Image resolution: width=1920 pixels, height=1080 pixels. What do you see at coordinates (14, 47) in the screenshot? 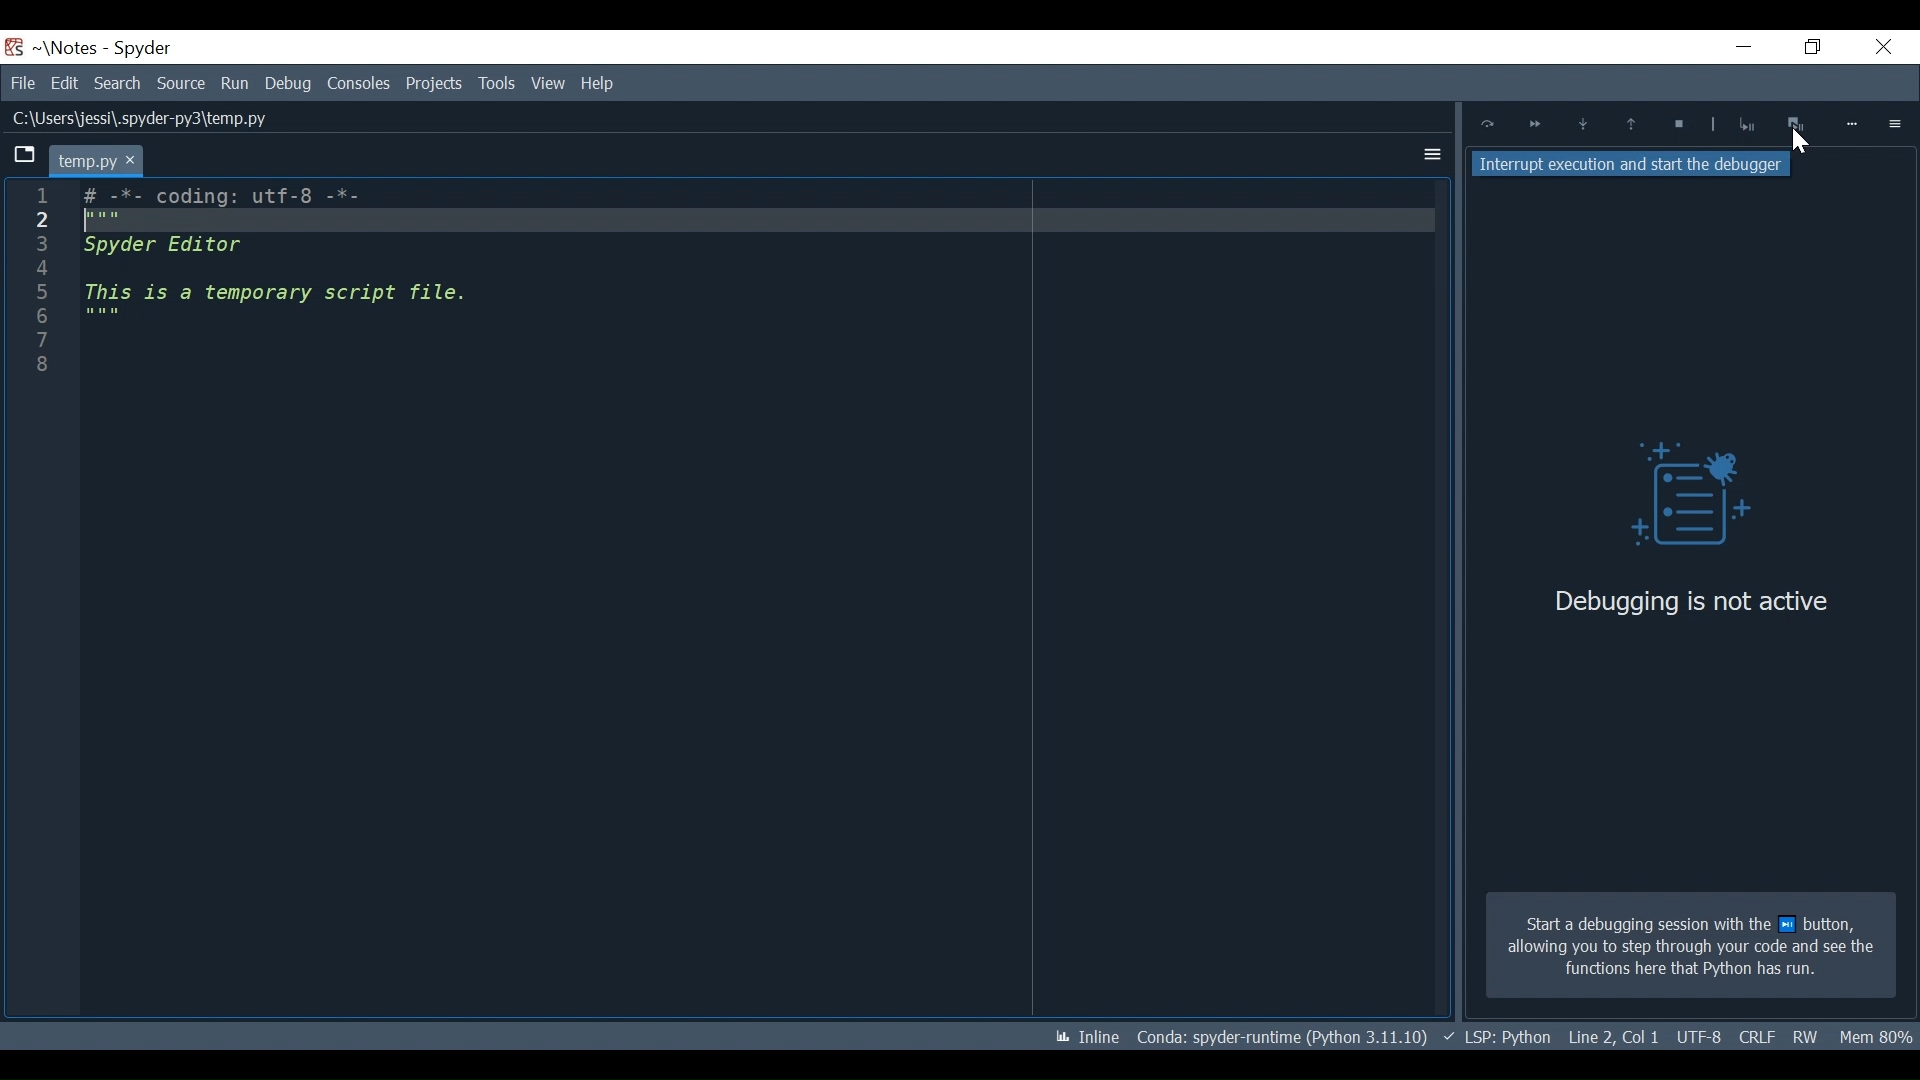
I see `Spyder Desktop Icon` at bounding box center [14, 47].